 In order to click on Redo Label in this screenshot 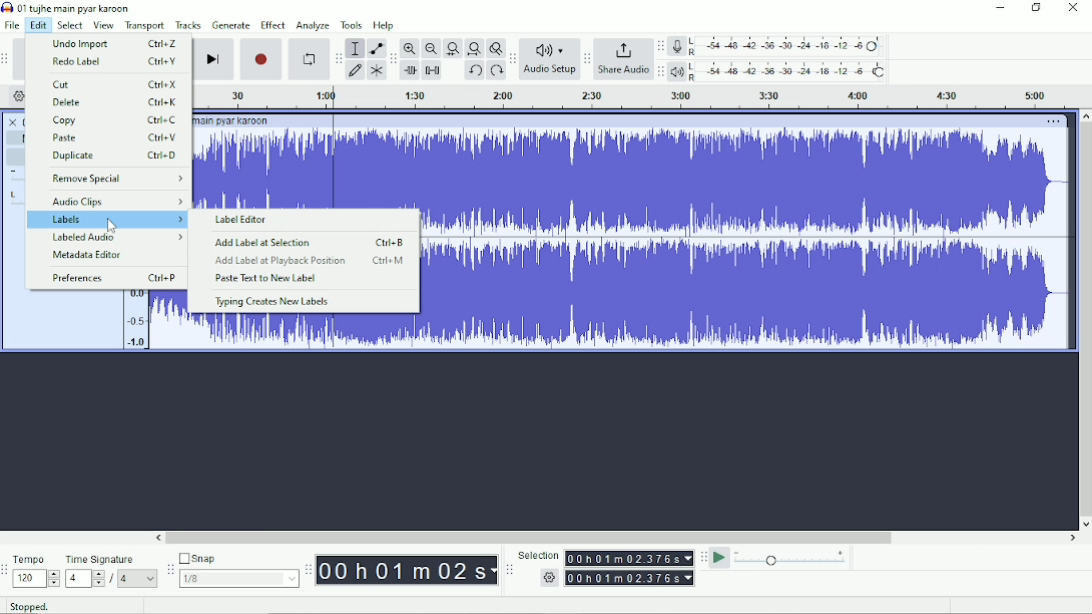, I will do `click(112, 62)`.